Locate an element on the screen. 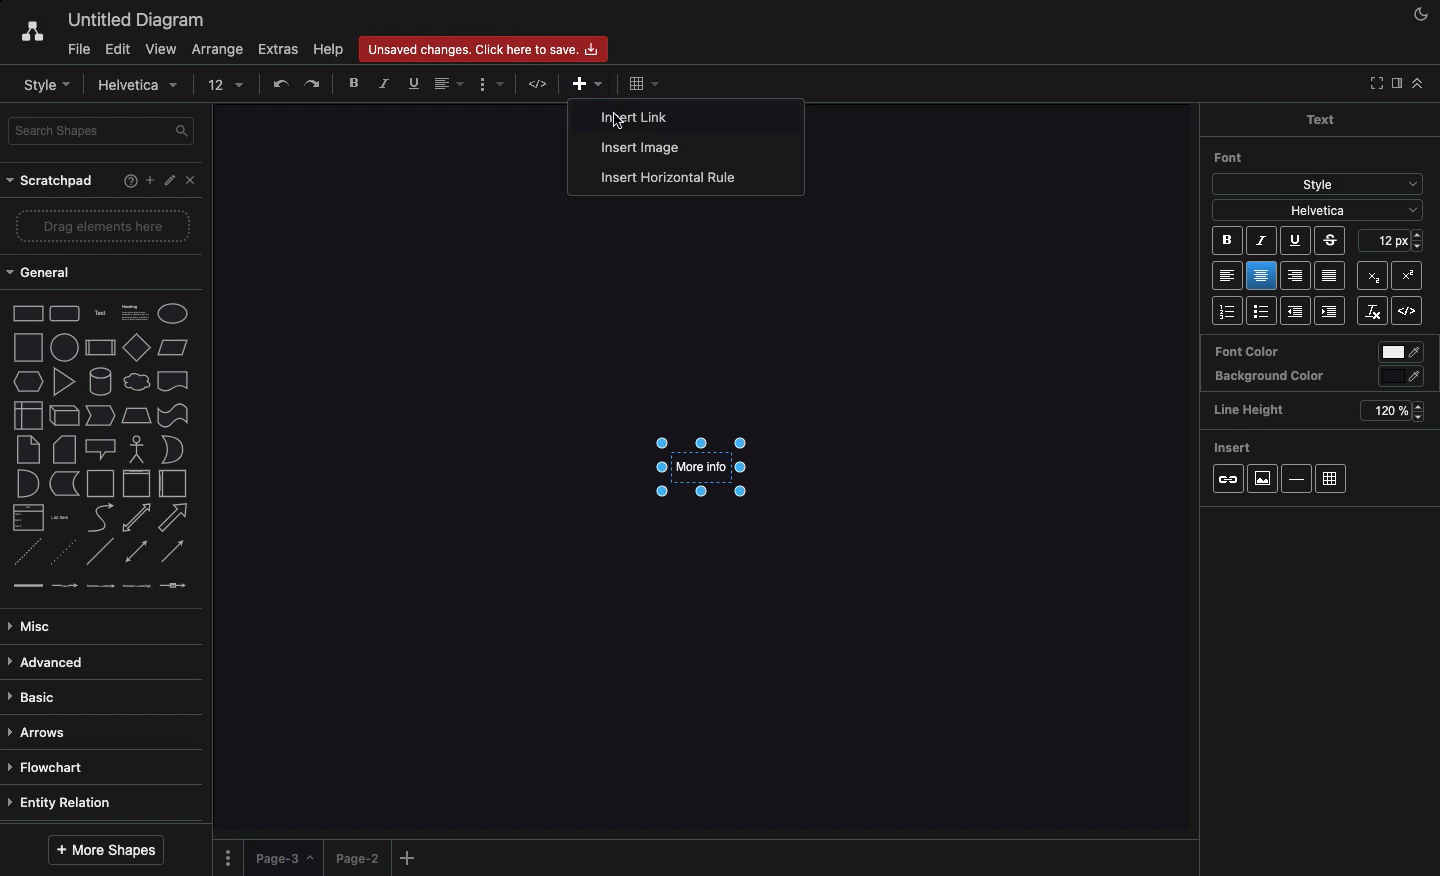 Image resolution: width=1440 pixels, height=876 pixels. Style is located at coordinates (46, 84).